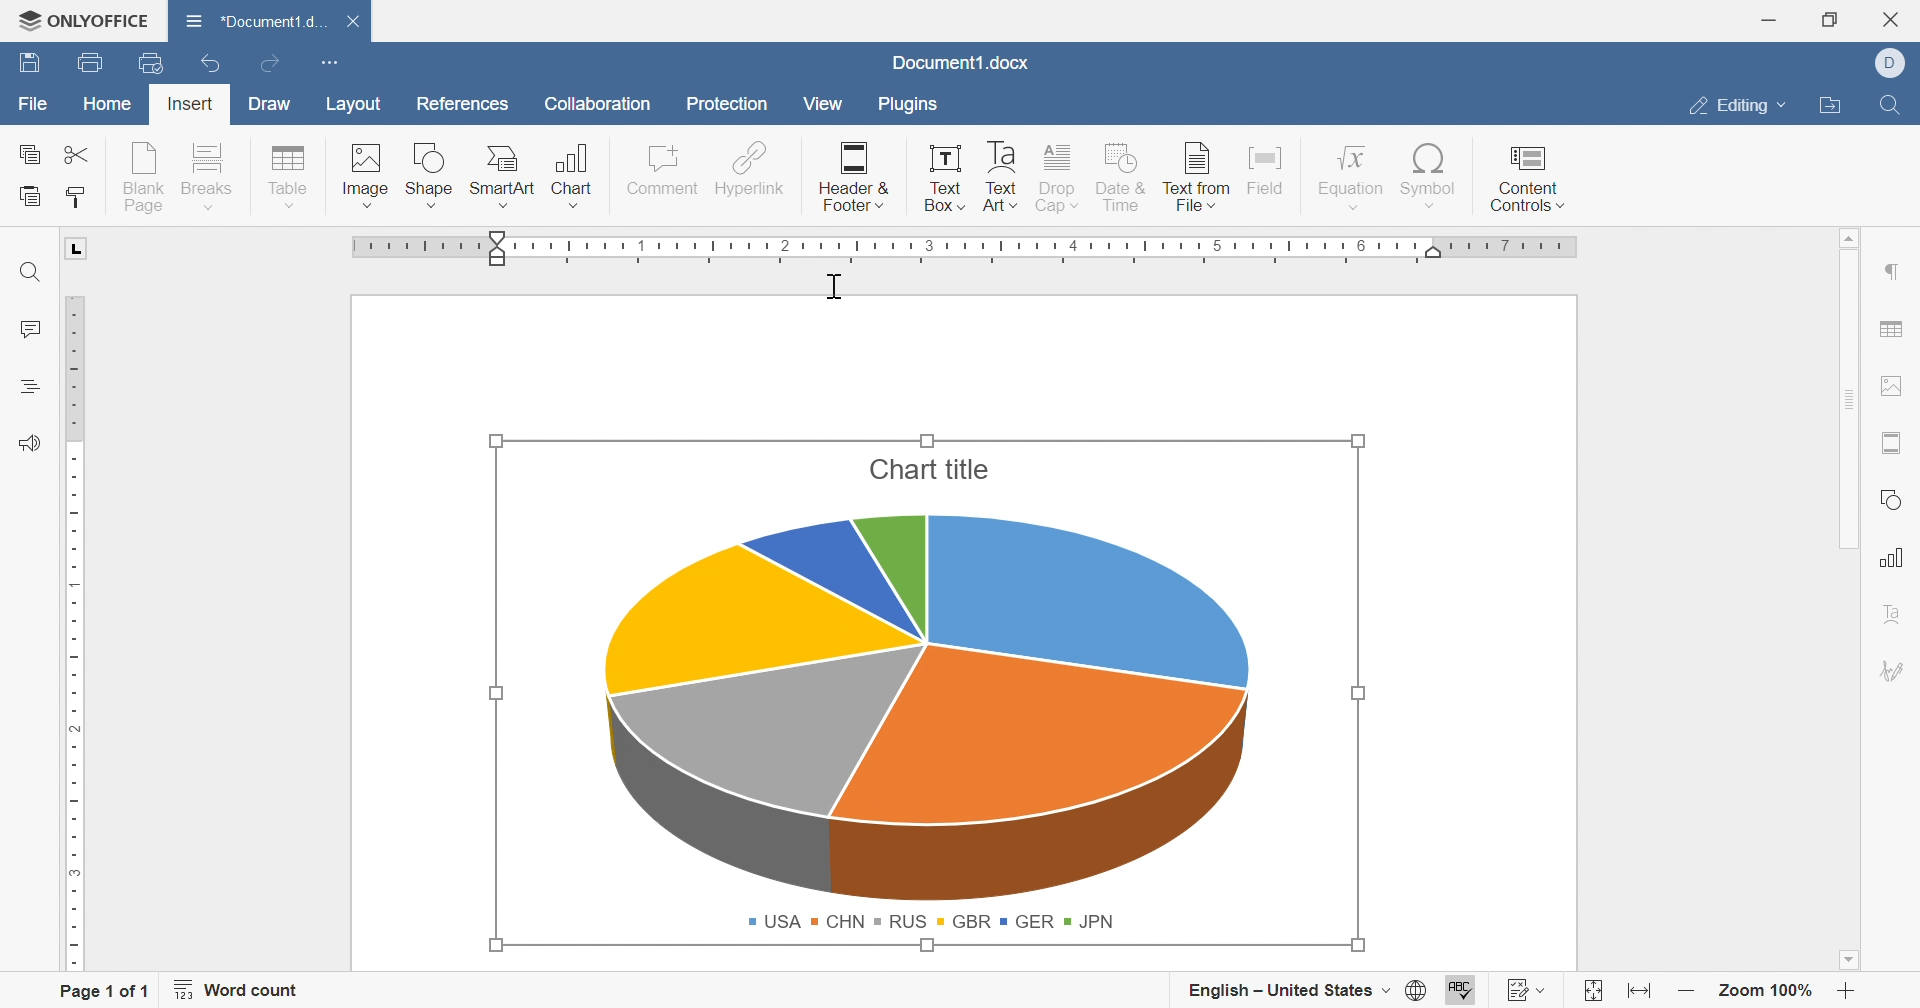  Describe the element at coordinates (1847, 958) in the screenshot. I see `Scroll Down` at that location.